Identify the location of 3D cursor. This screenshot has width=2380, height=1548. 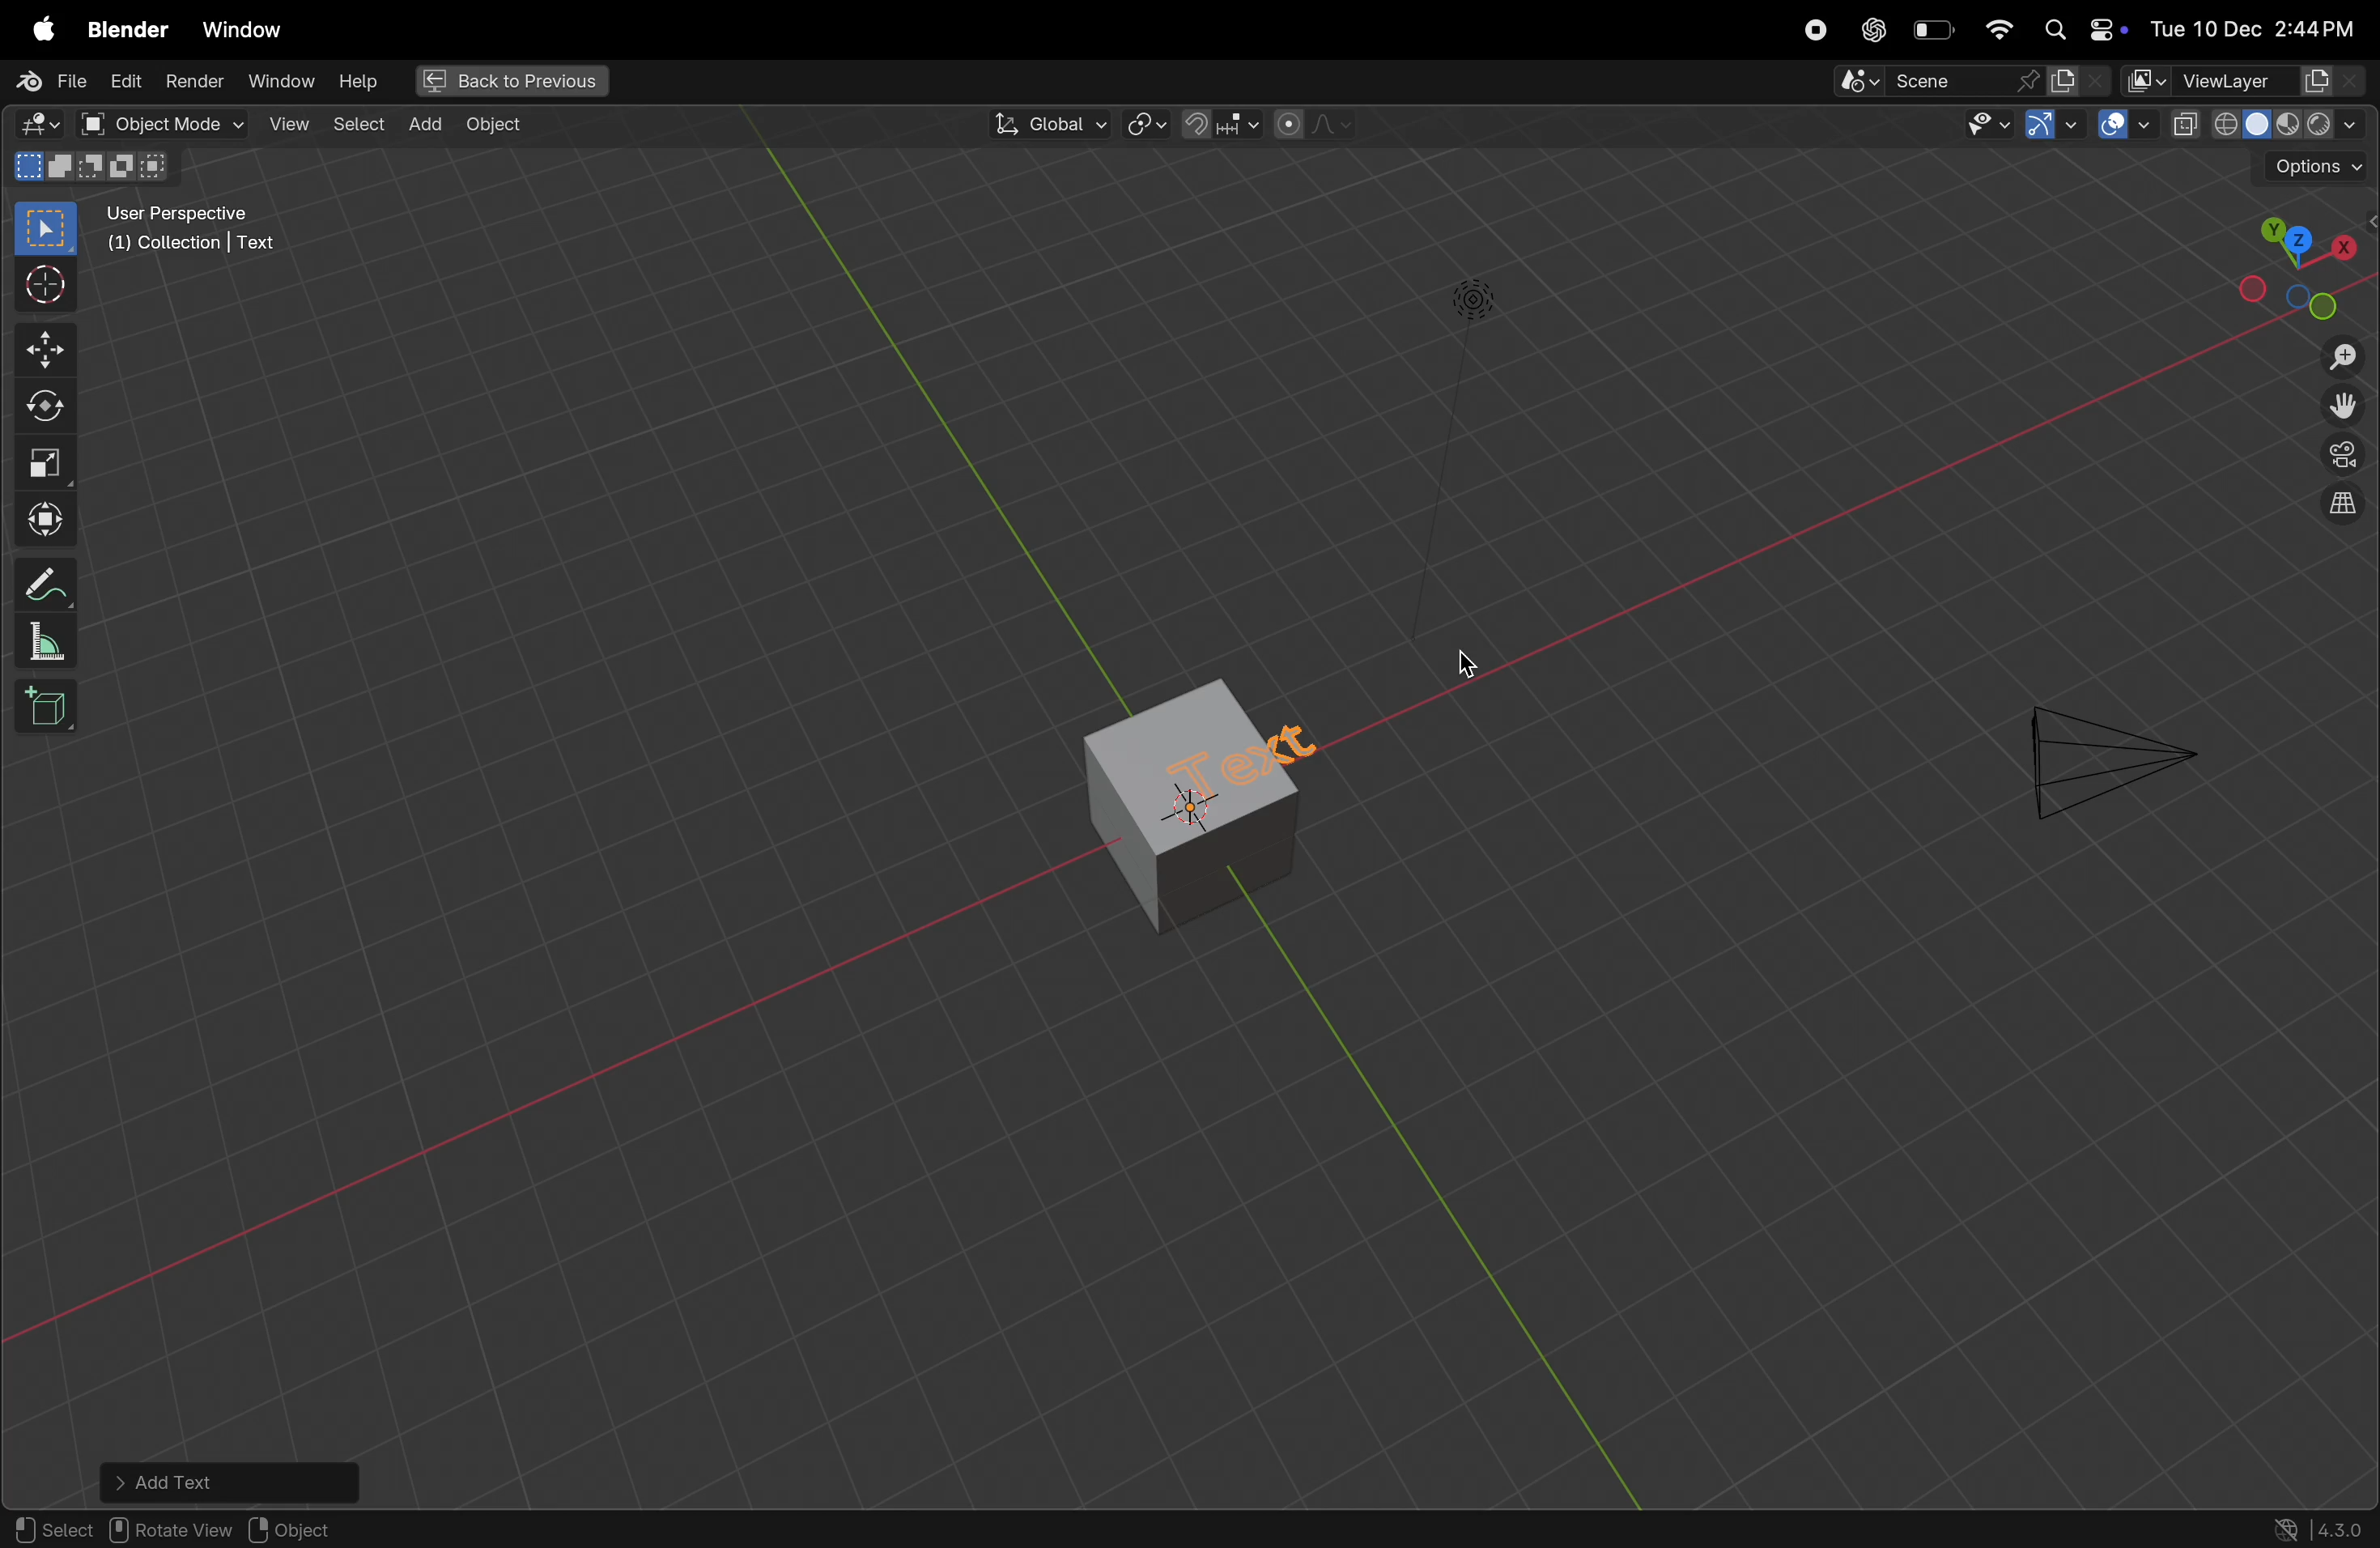
(340, 1527).